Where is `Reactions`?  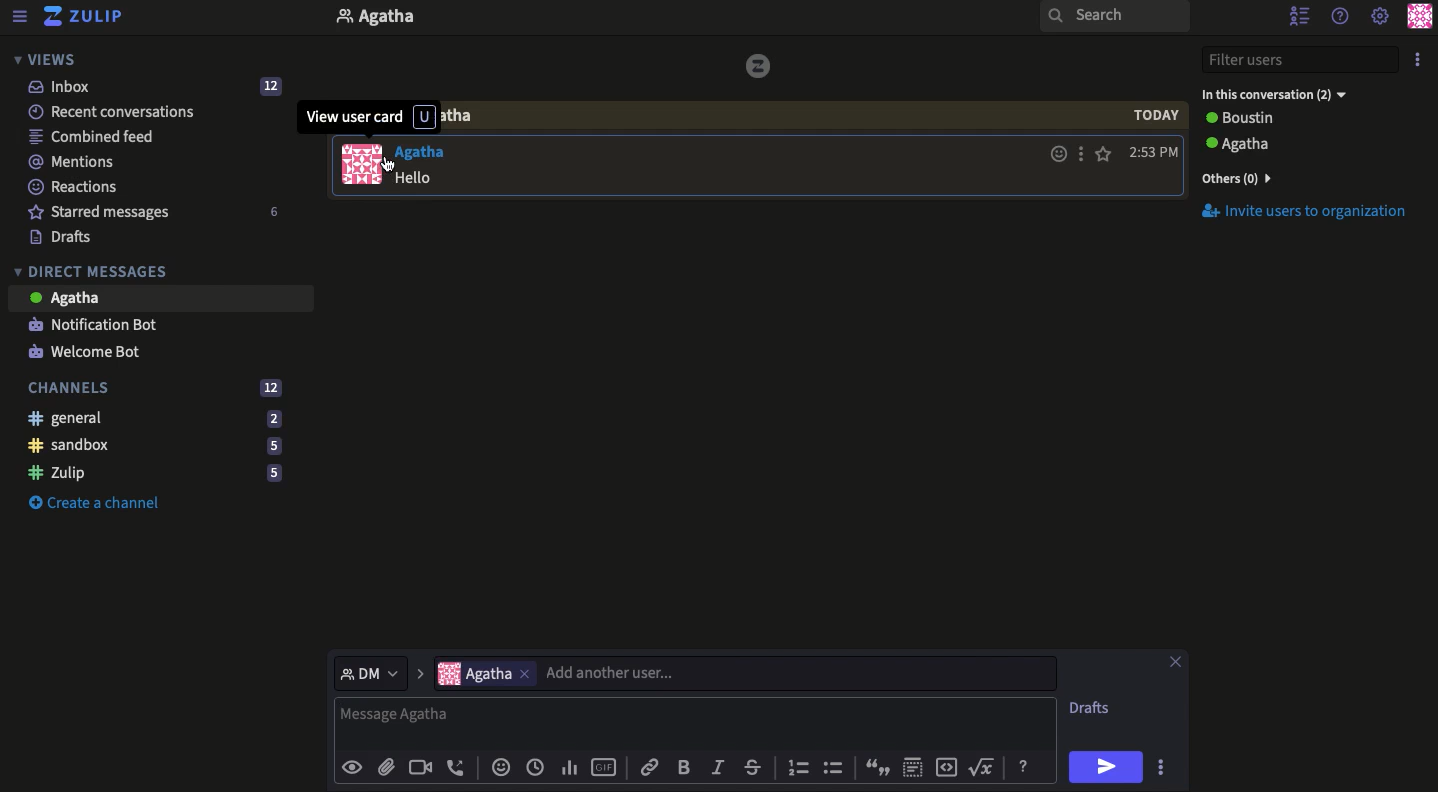 Reactions is located at coordinates (75, 186).